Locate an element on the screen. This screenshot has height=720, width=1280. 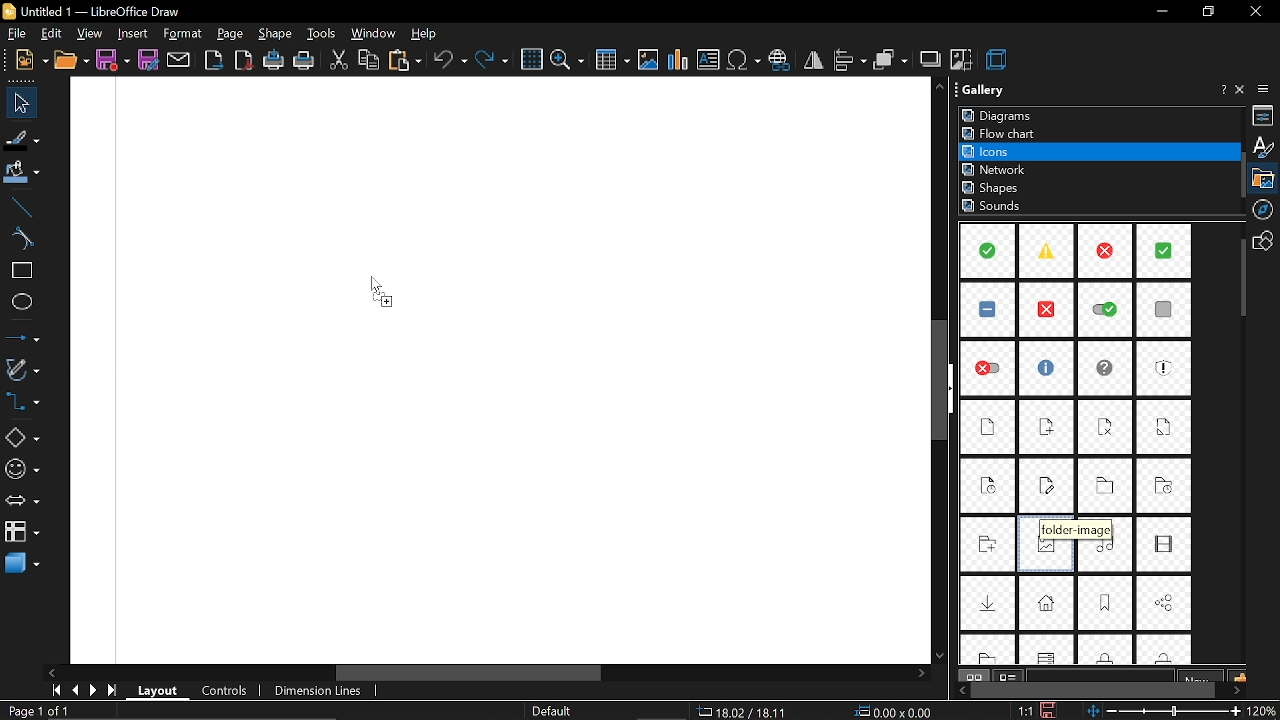
insert chart is located at coordinates (678, 60).